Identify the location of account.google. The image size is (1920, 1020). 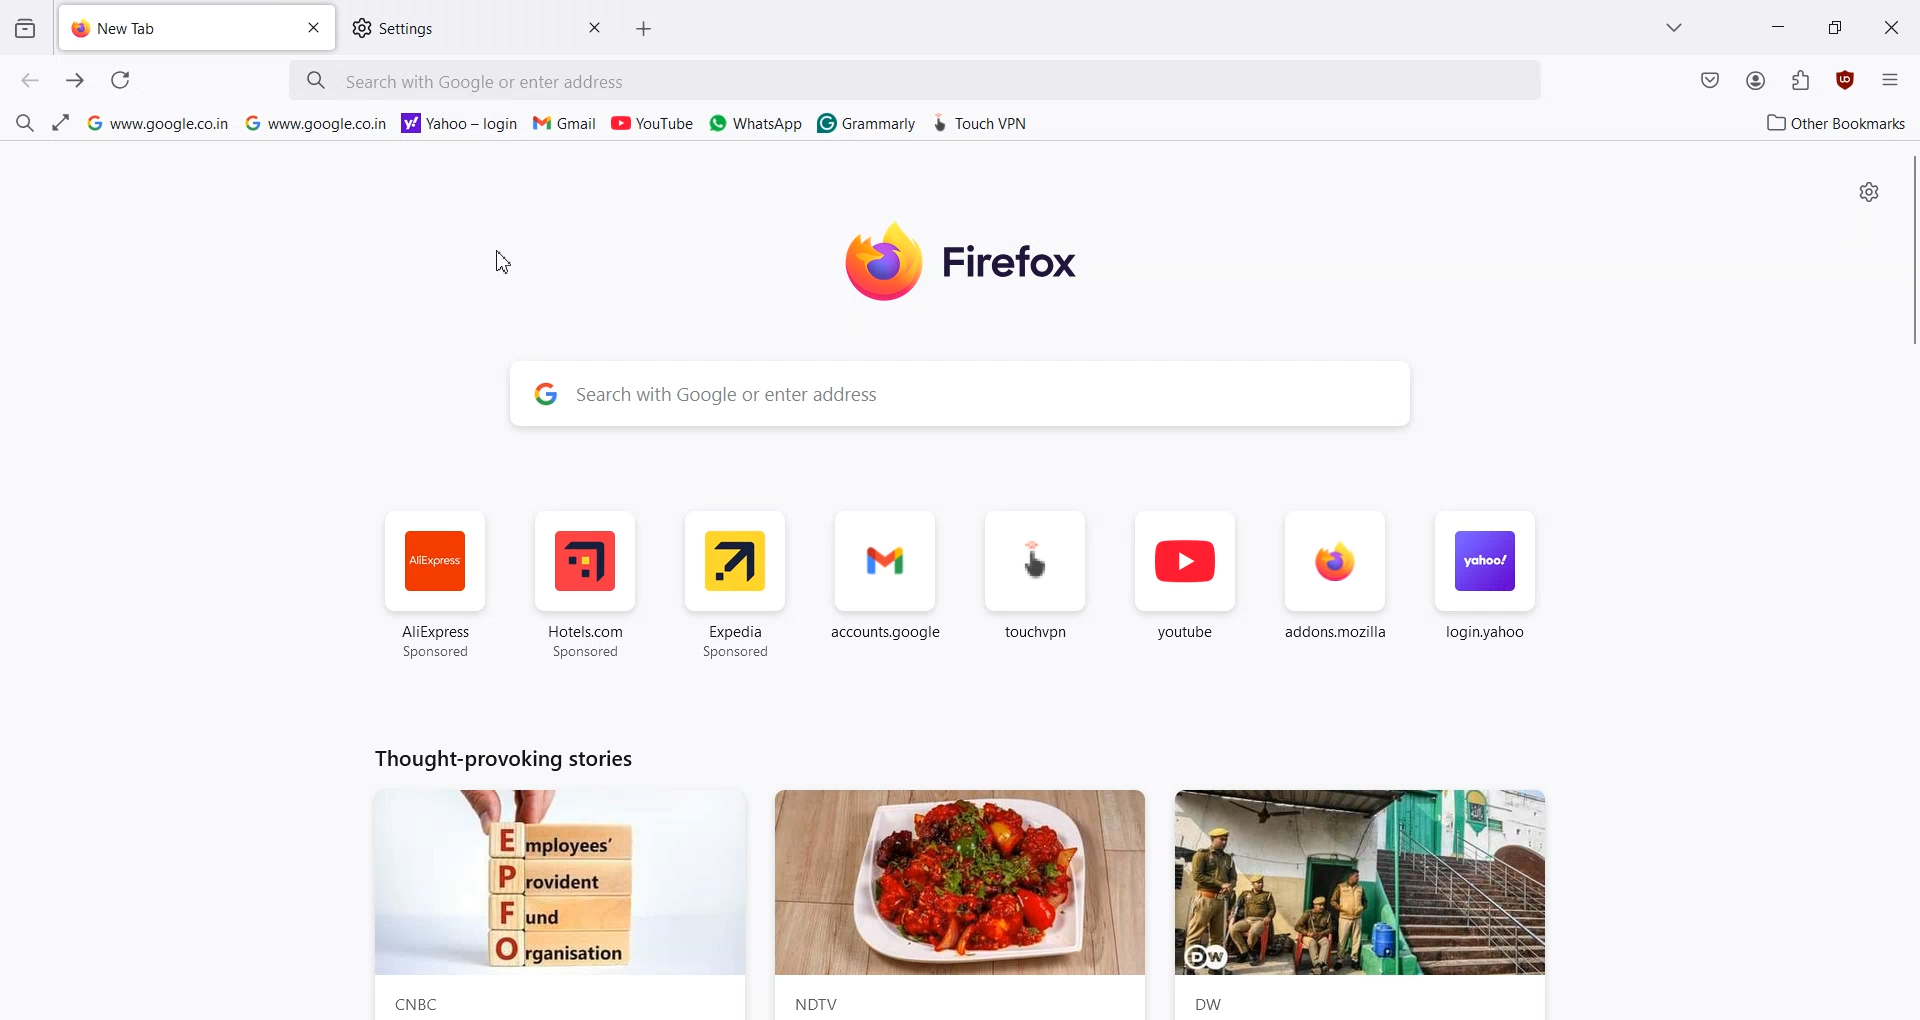
(888, 586).